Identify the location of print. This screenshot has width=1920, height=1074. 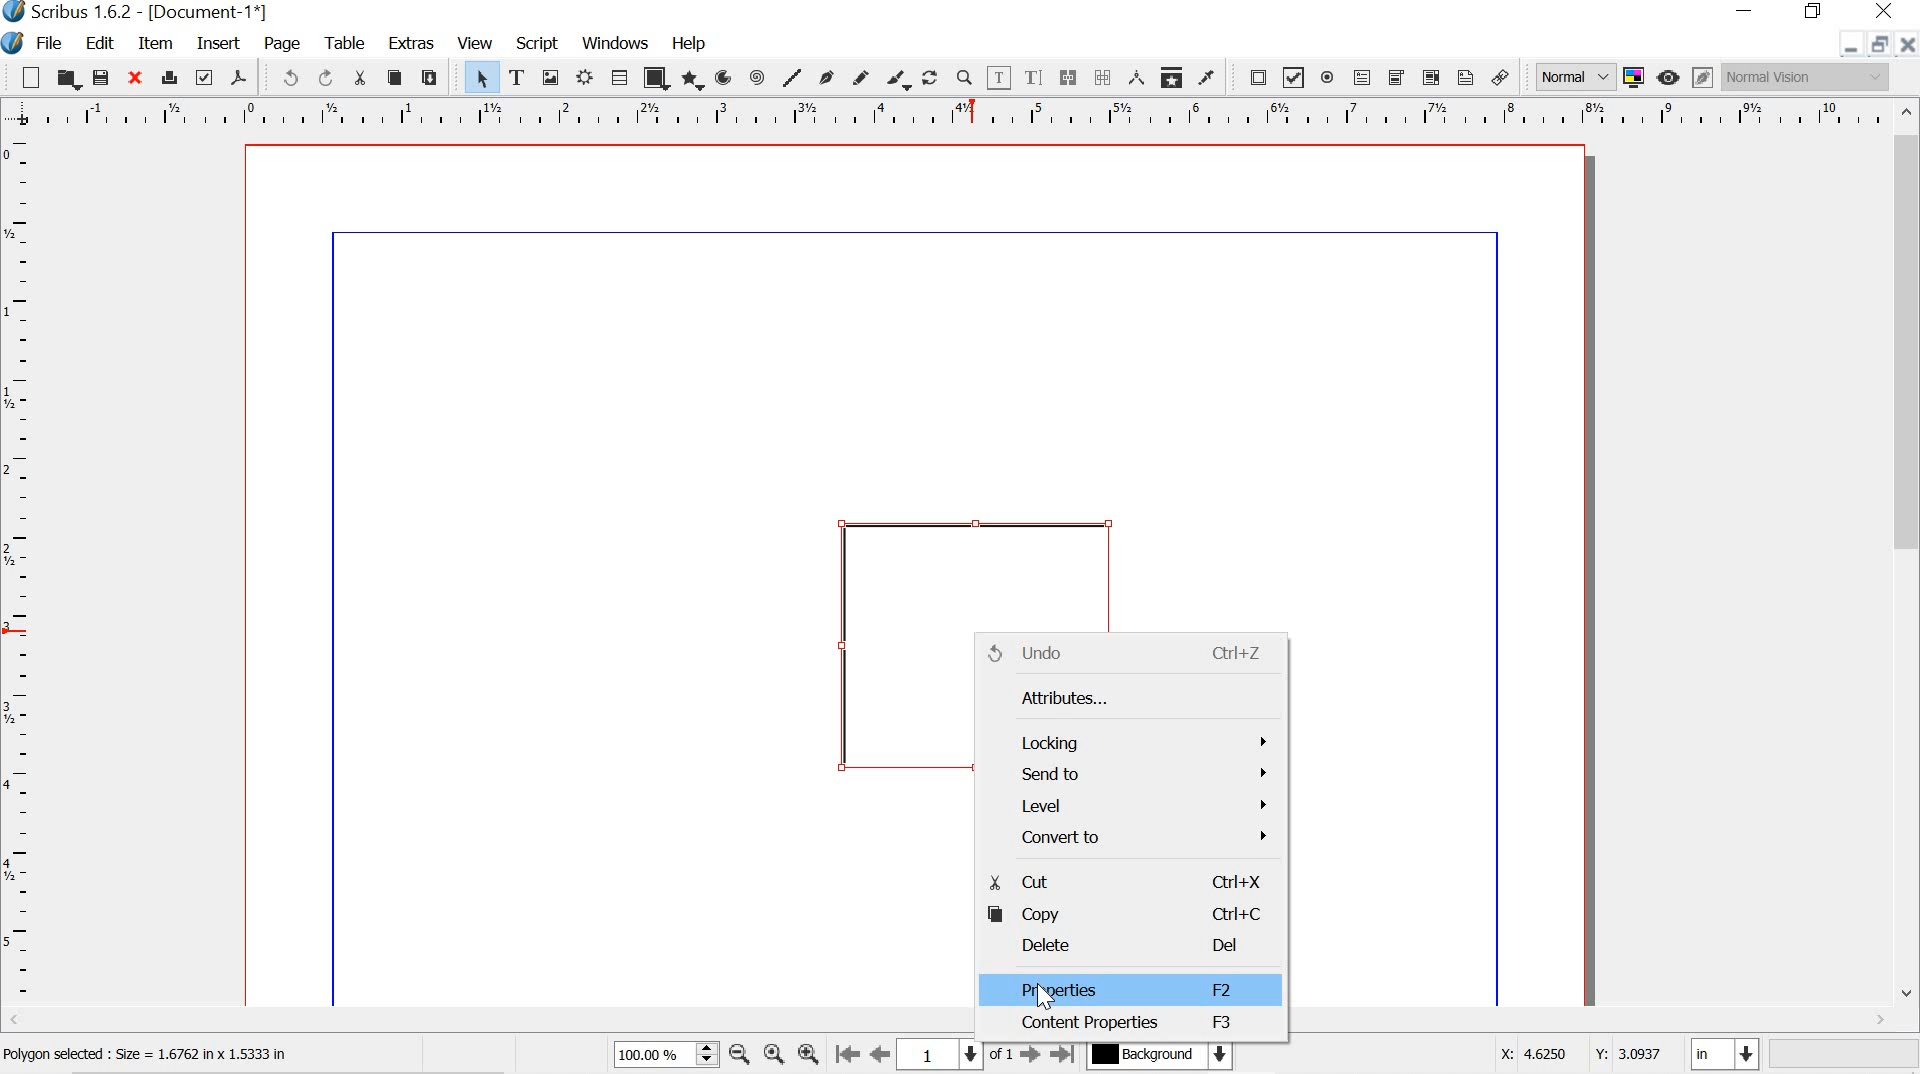
(169, 75).